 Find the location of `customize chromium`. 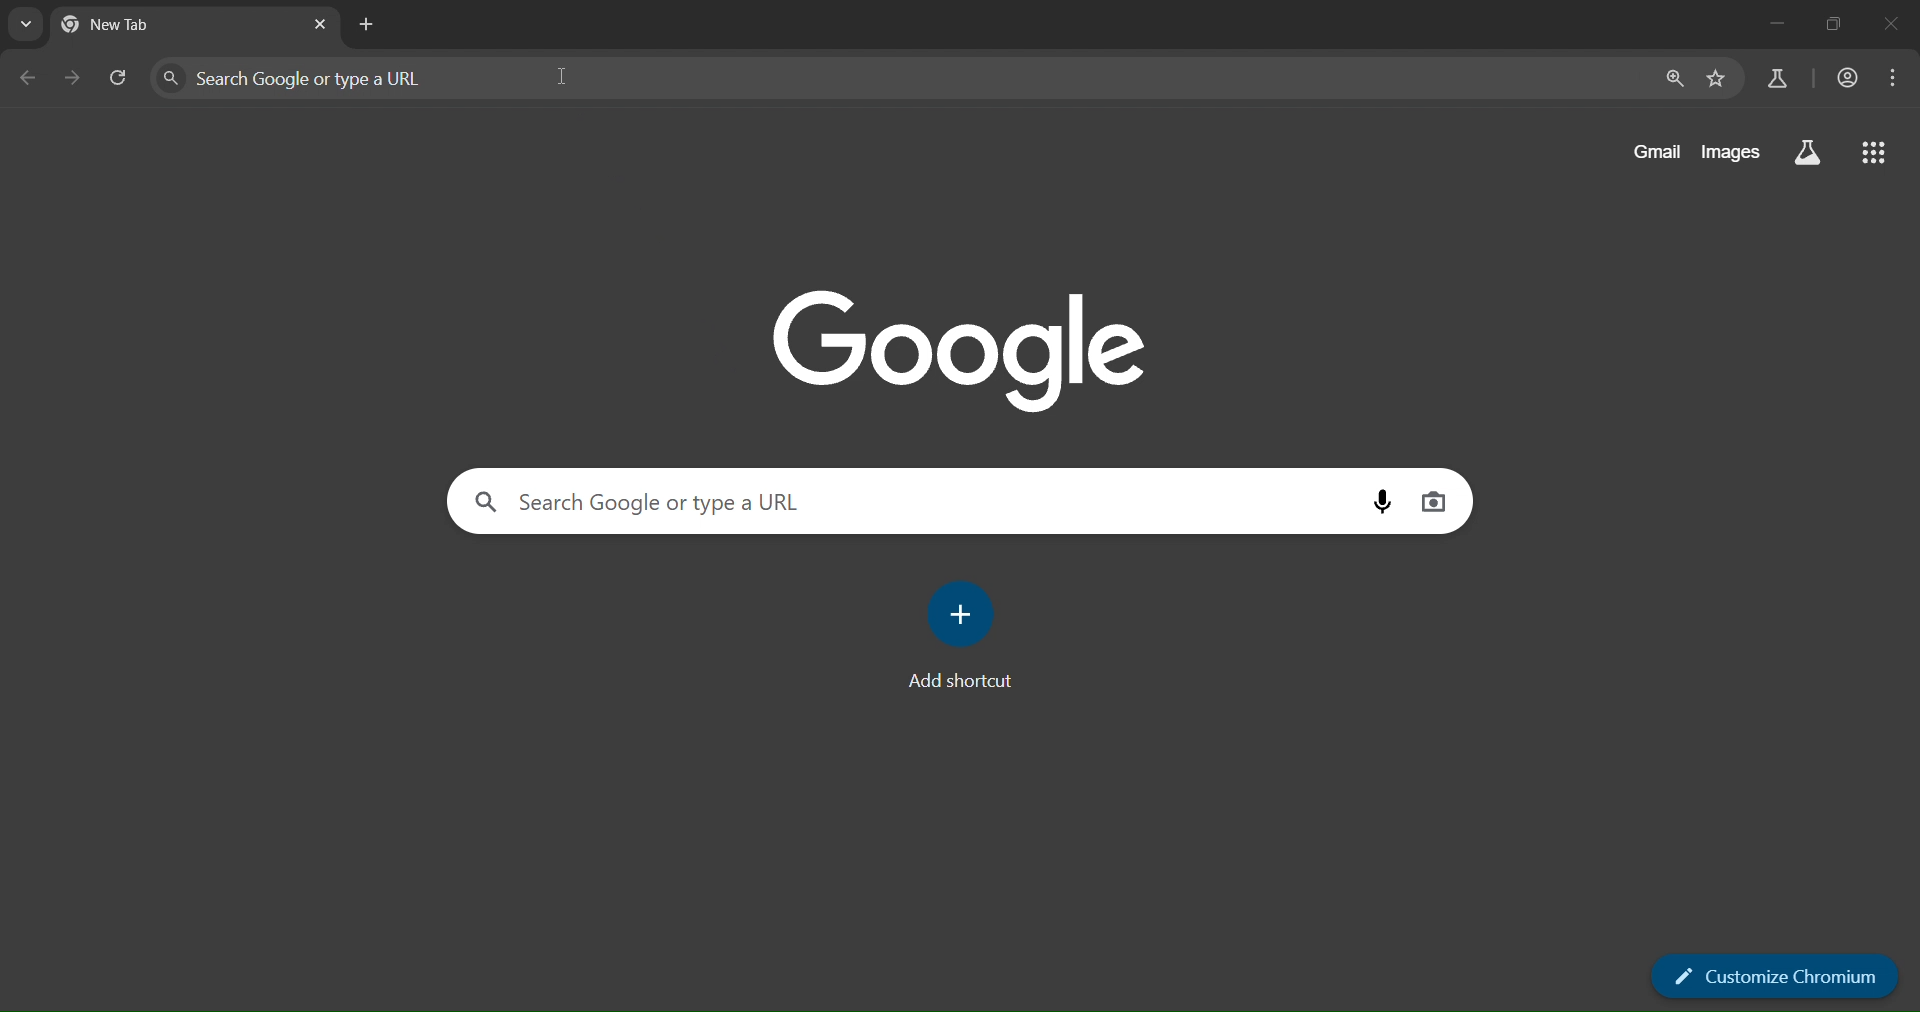

customize chromium is located at coordinates (1778, 975).